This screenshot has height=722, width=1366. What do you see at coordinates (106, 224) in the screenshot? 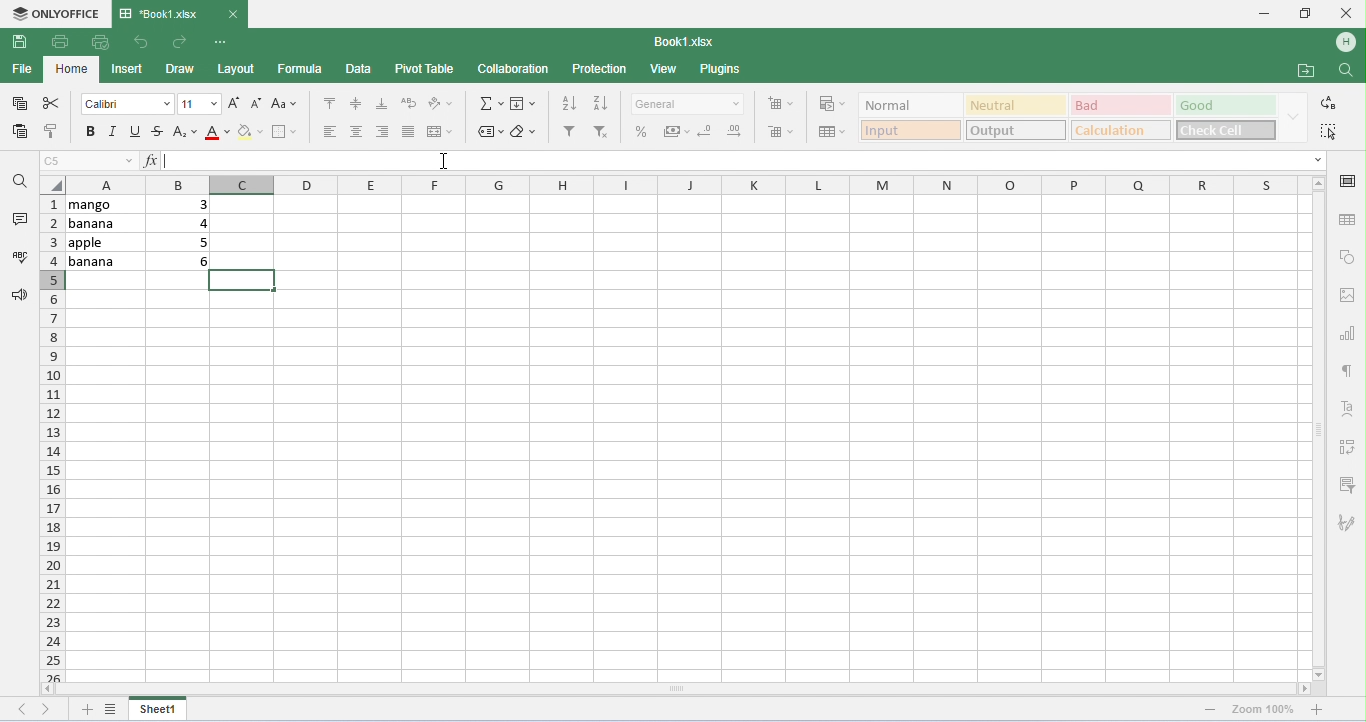
I see `banana` at bounding box center [106, 224].